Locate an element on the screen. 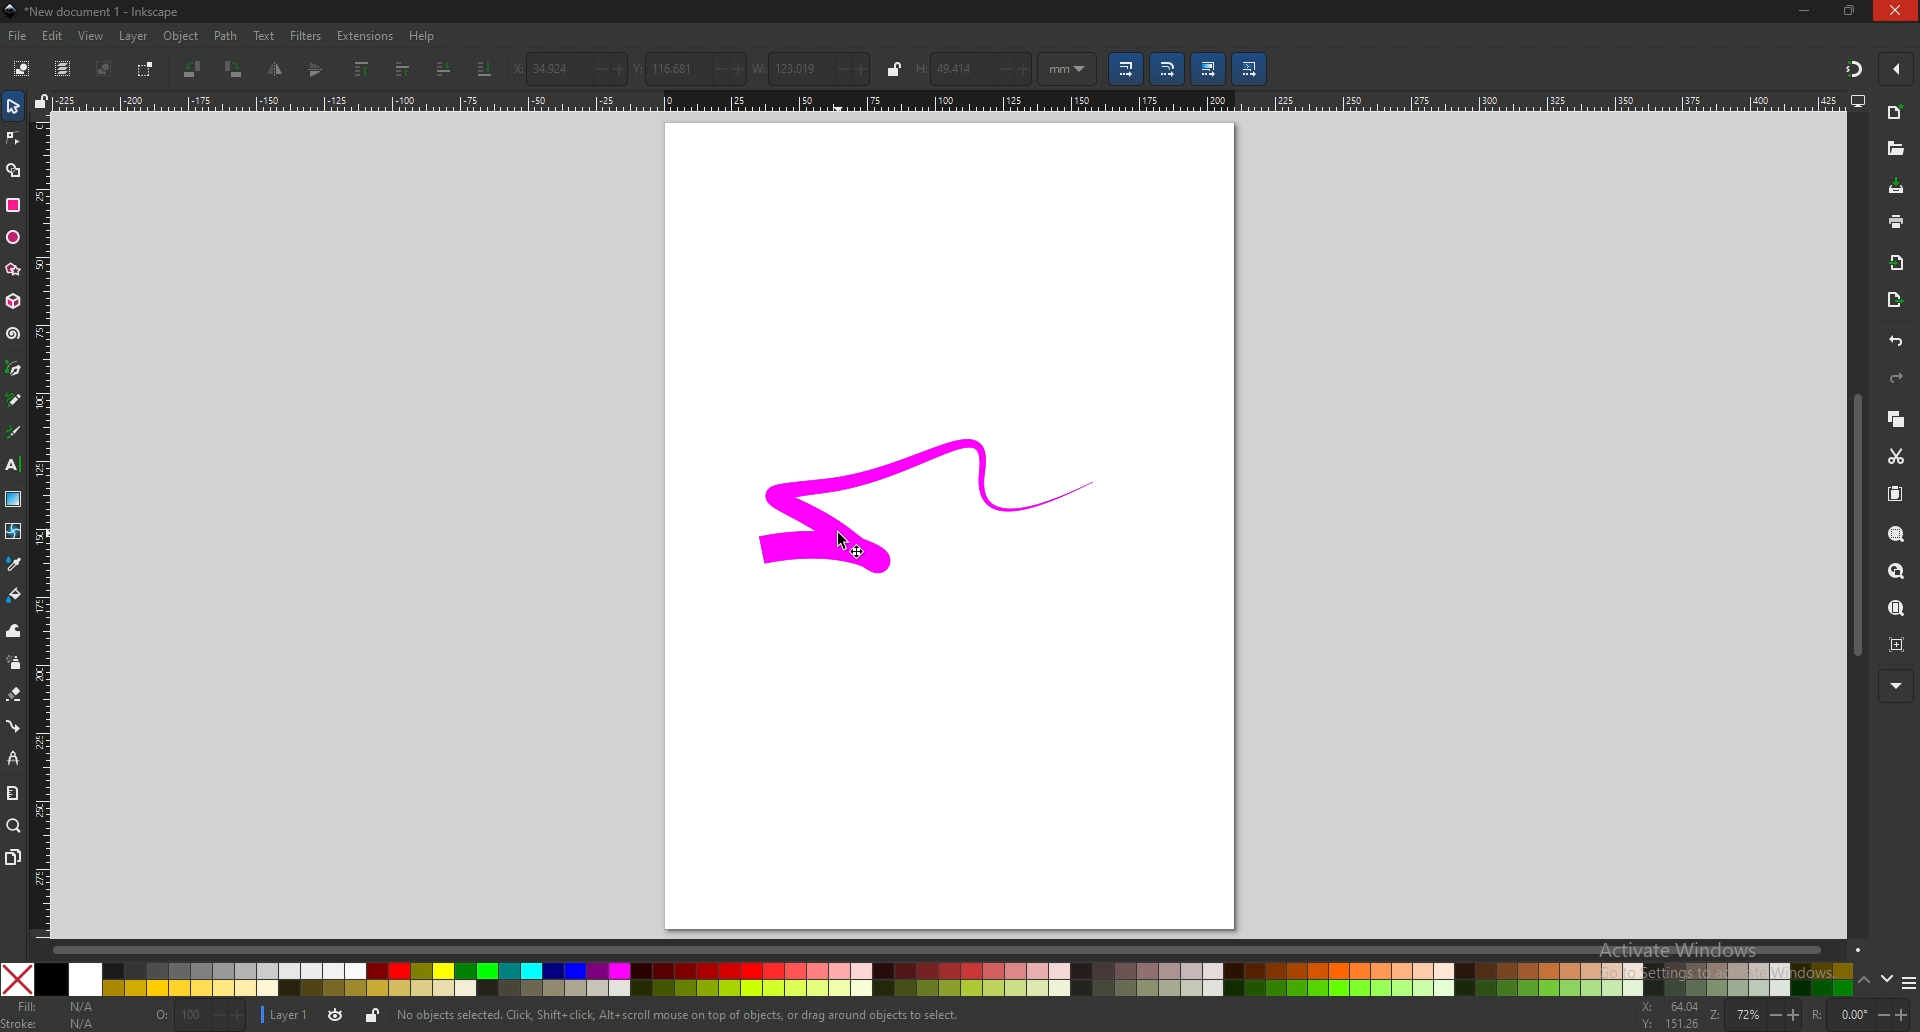  stars and polygons is located at coordinates (13, 270).